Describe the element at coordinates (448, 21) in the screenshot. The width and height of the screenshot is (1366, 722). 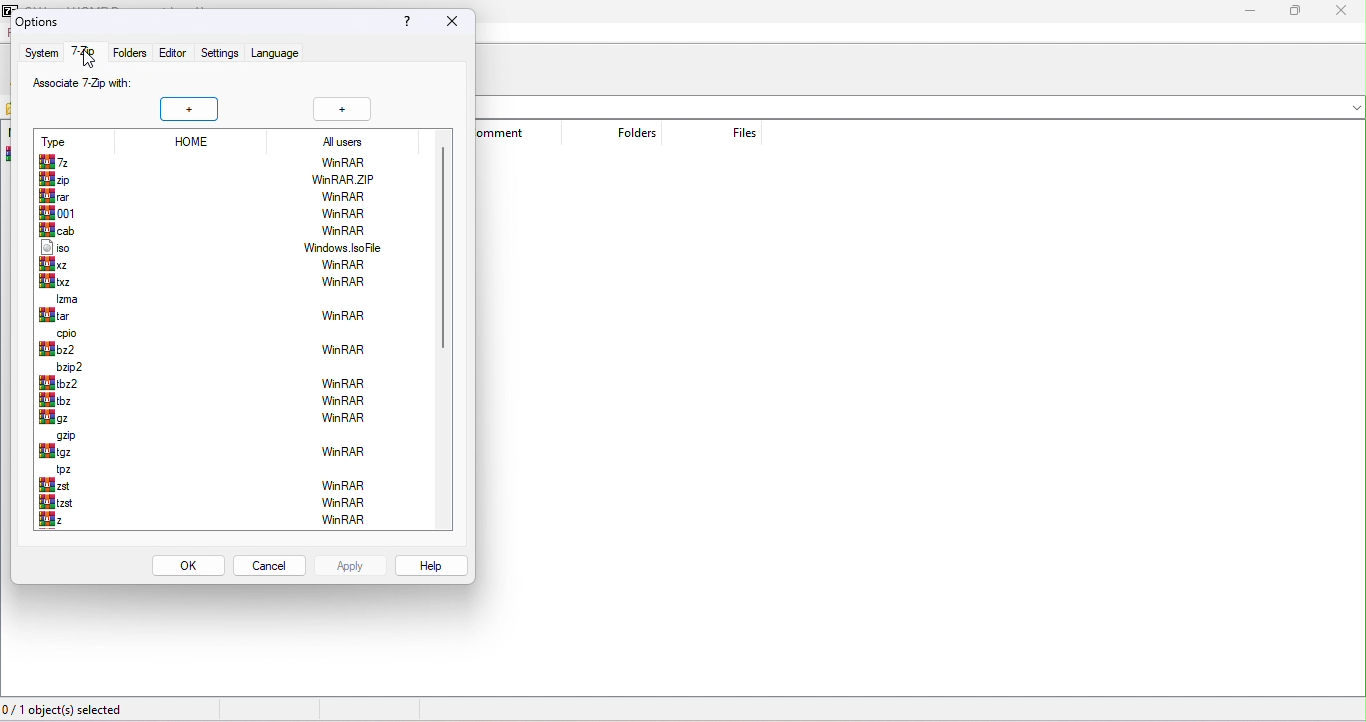
I see `close` at that location.